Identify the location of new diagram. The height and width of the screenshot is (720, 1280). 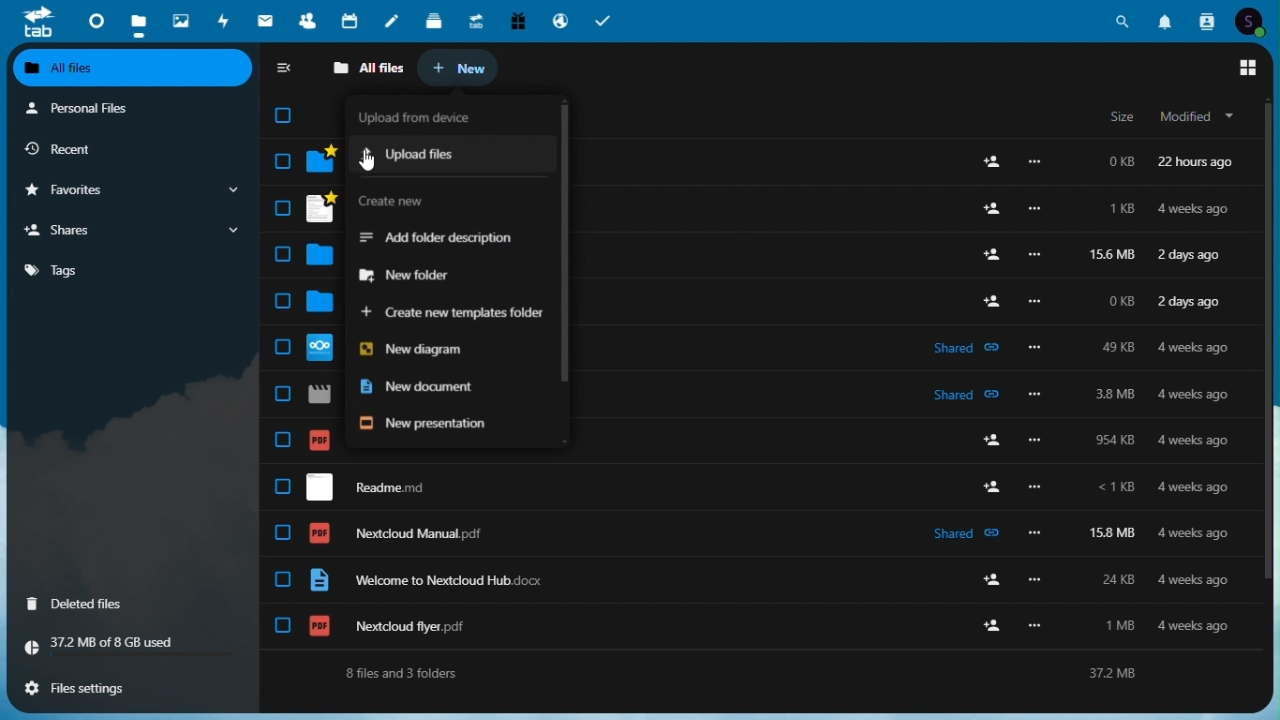
(446, 350).